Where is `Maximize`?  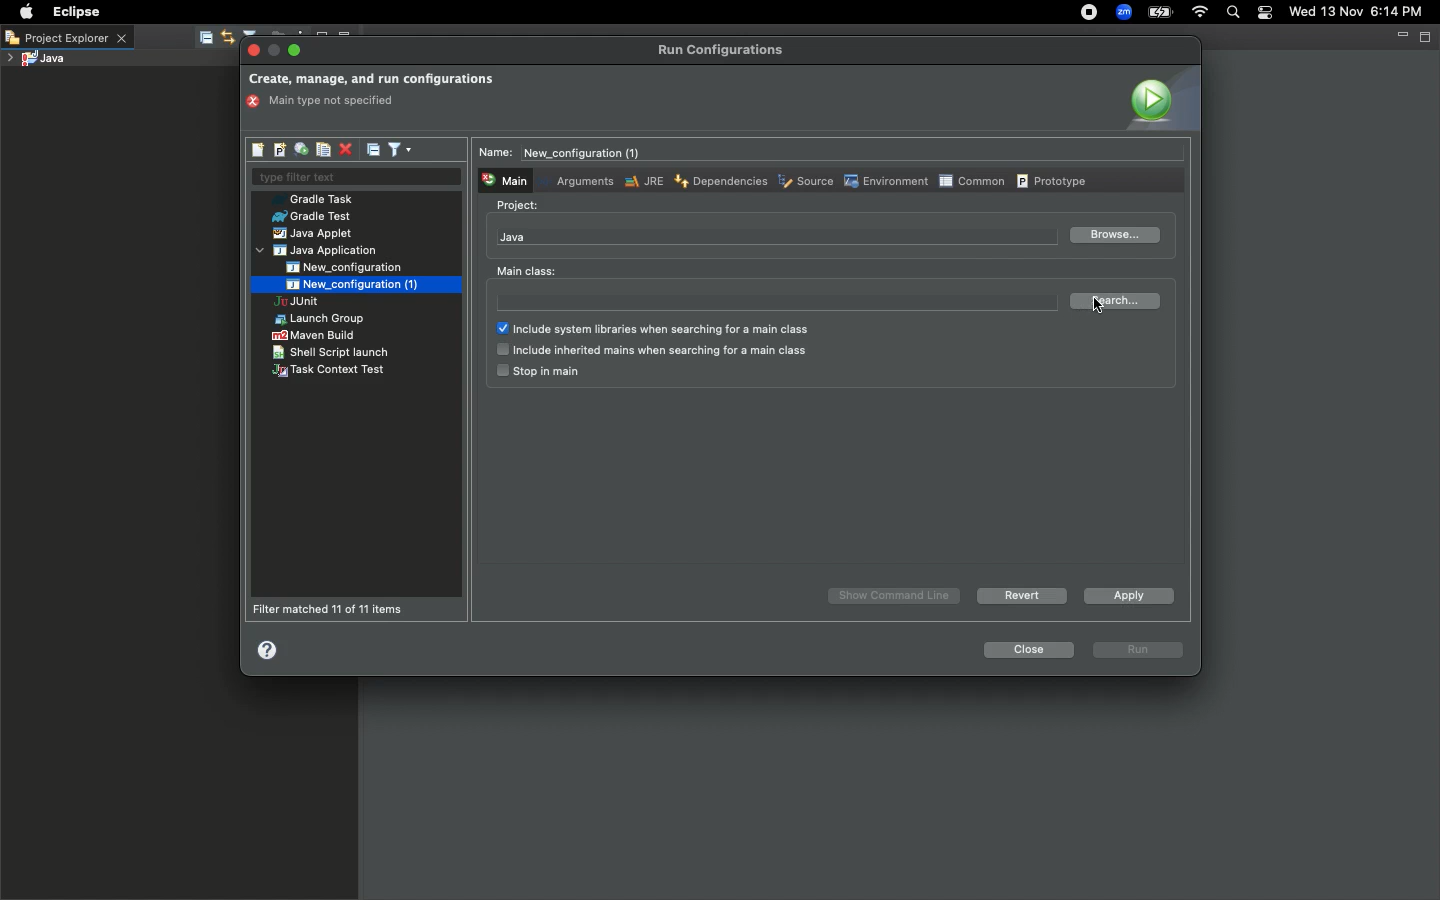
Maximize is located at coordinates (1427, 36).